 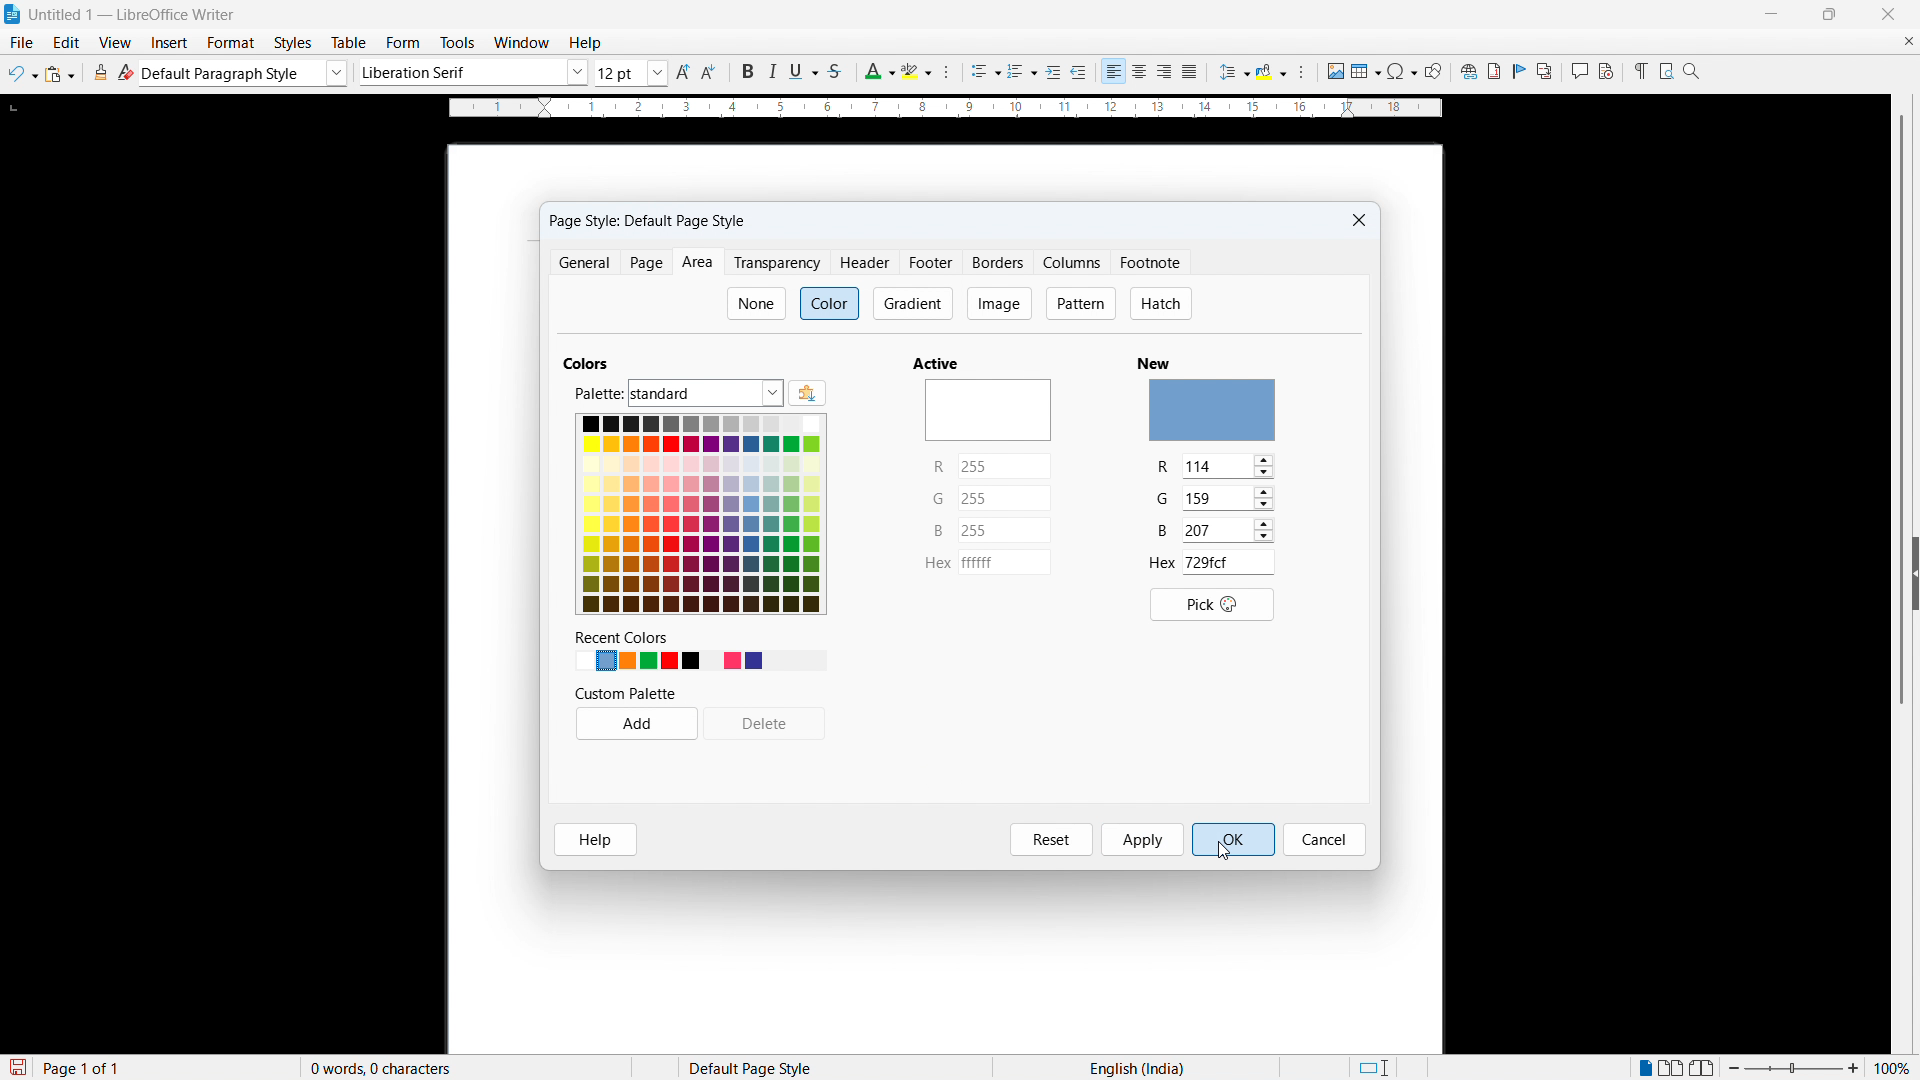 What do you see at coordinates (1229, 562) in the screenshot?
I see `hex value of the colour ` at bounding box center [1229, 562].